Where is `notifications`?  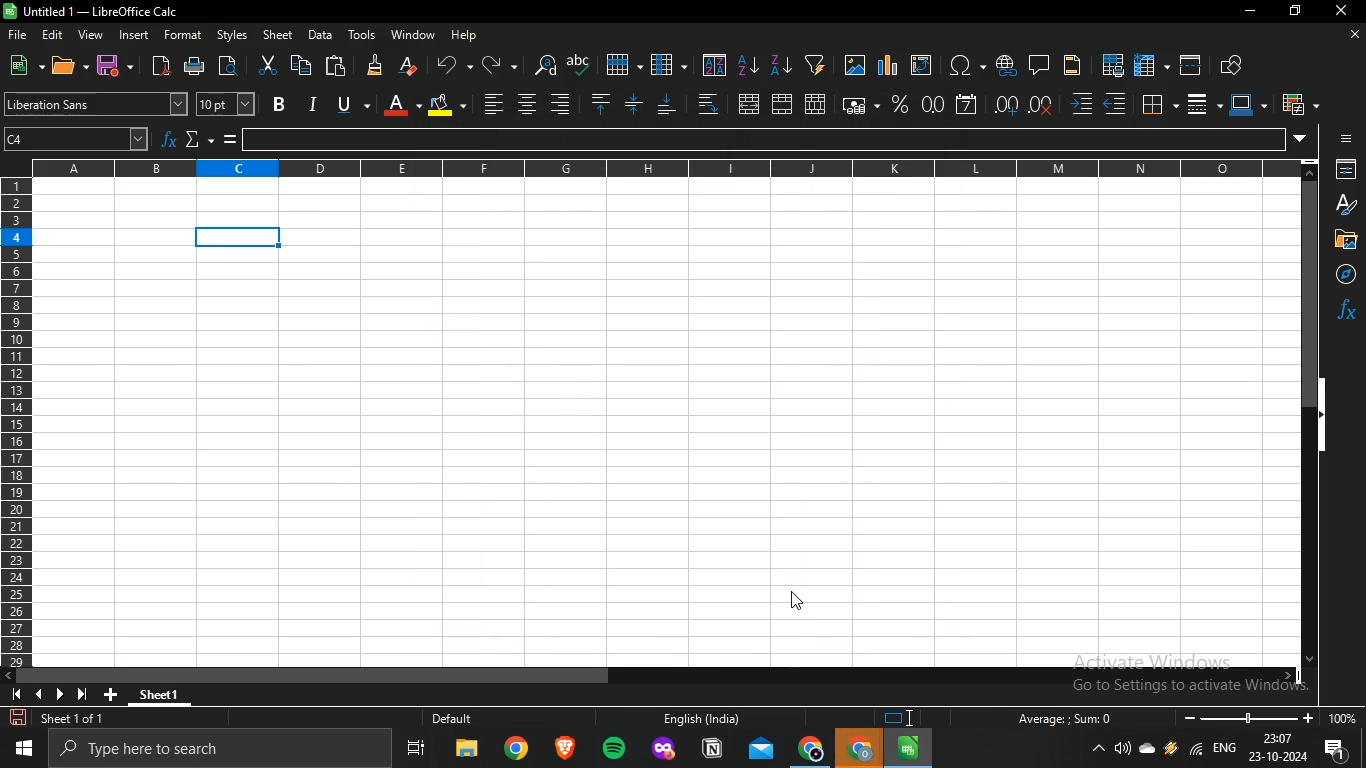 notifications is located at coordinates (1339, 752).